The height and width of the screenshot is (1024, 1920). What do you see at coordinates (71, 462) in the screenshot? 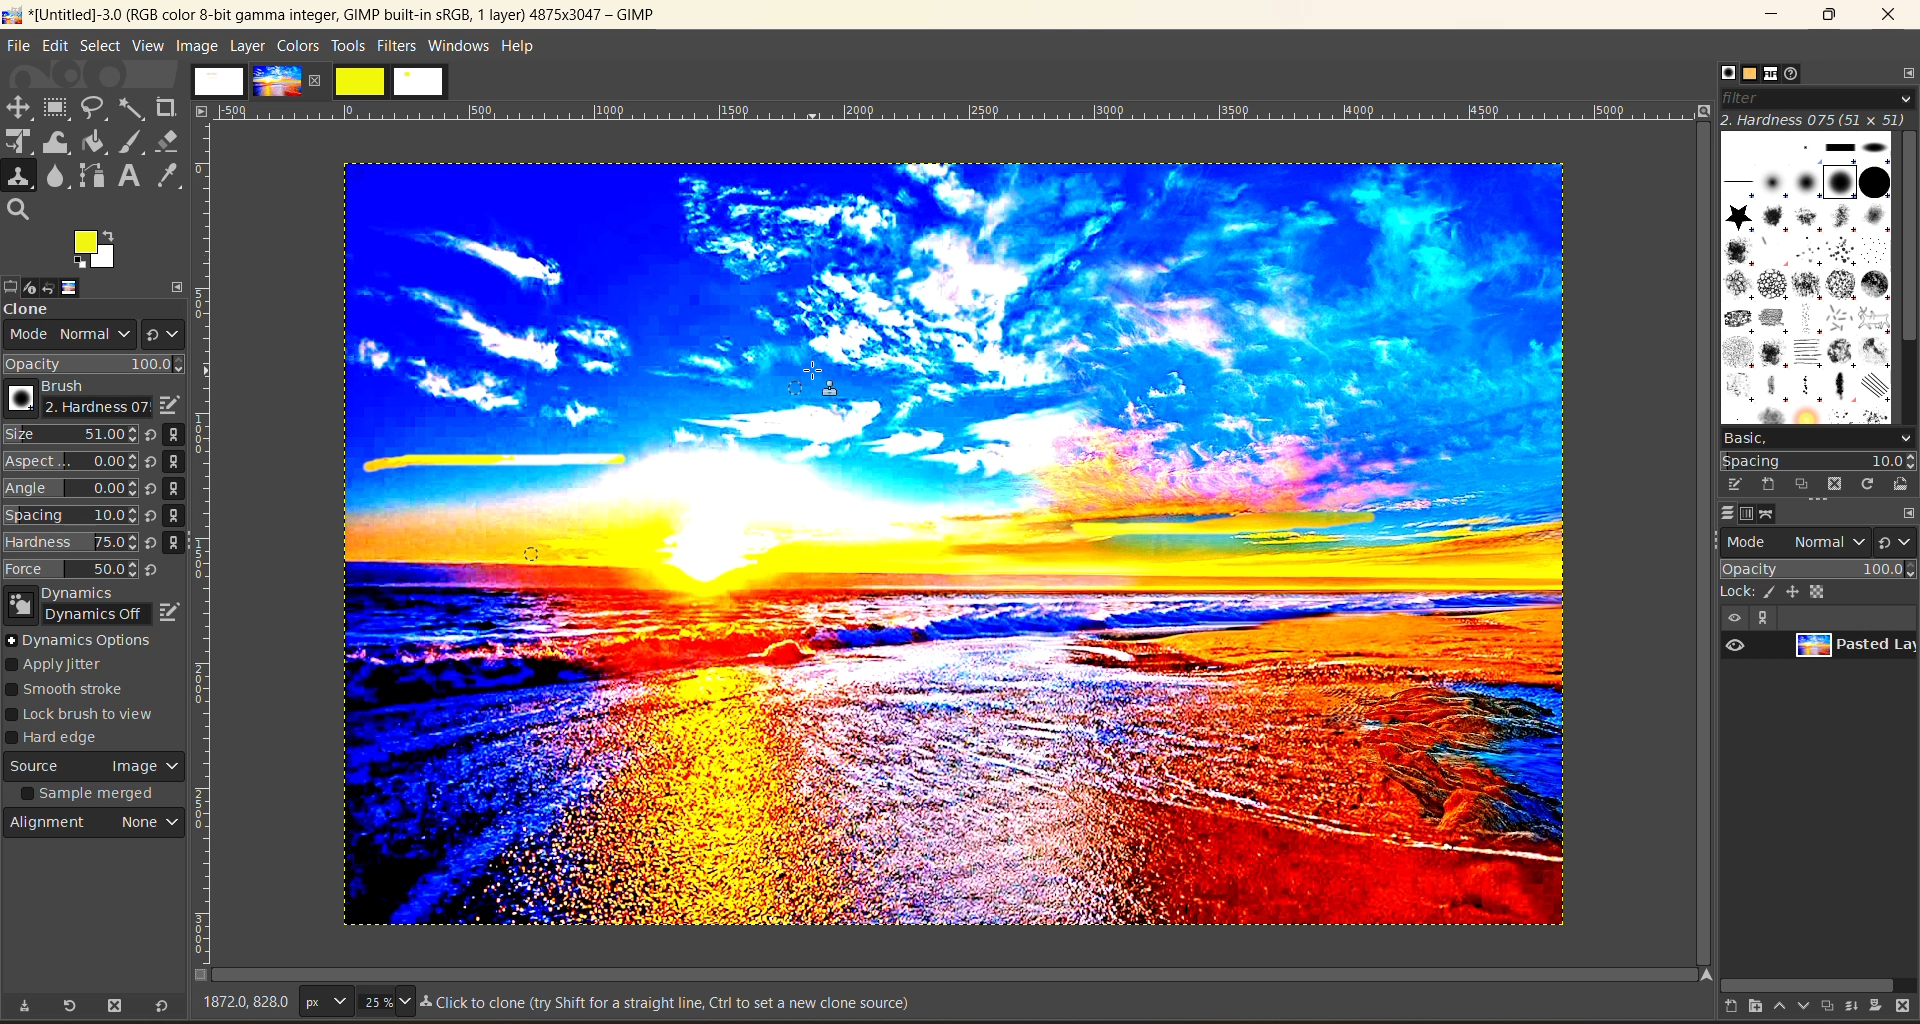
I see `Aspect... 0.00` at bounding box center [71, 462].